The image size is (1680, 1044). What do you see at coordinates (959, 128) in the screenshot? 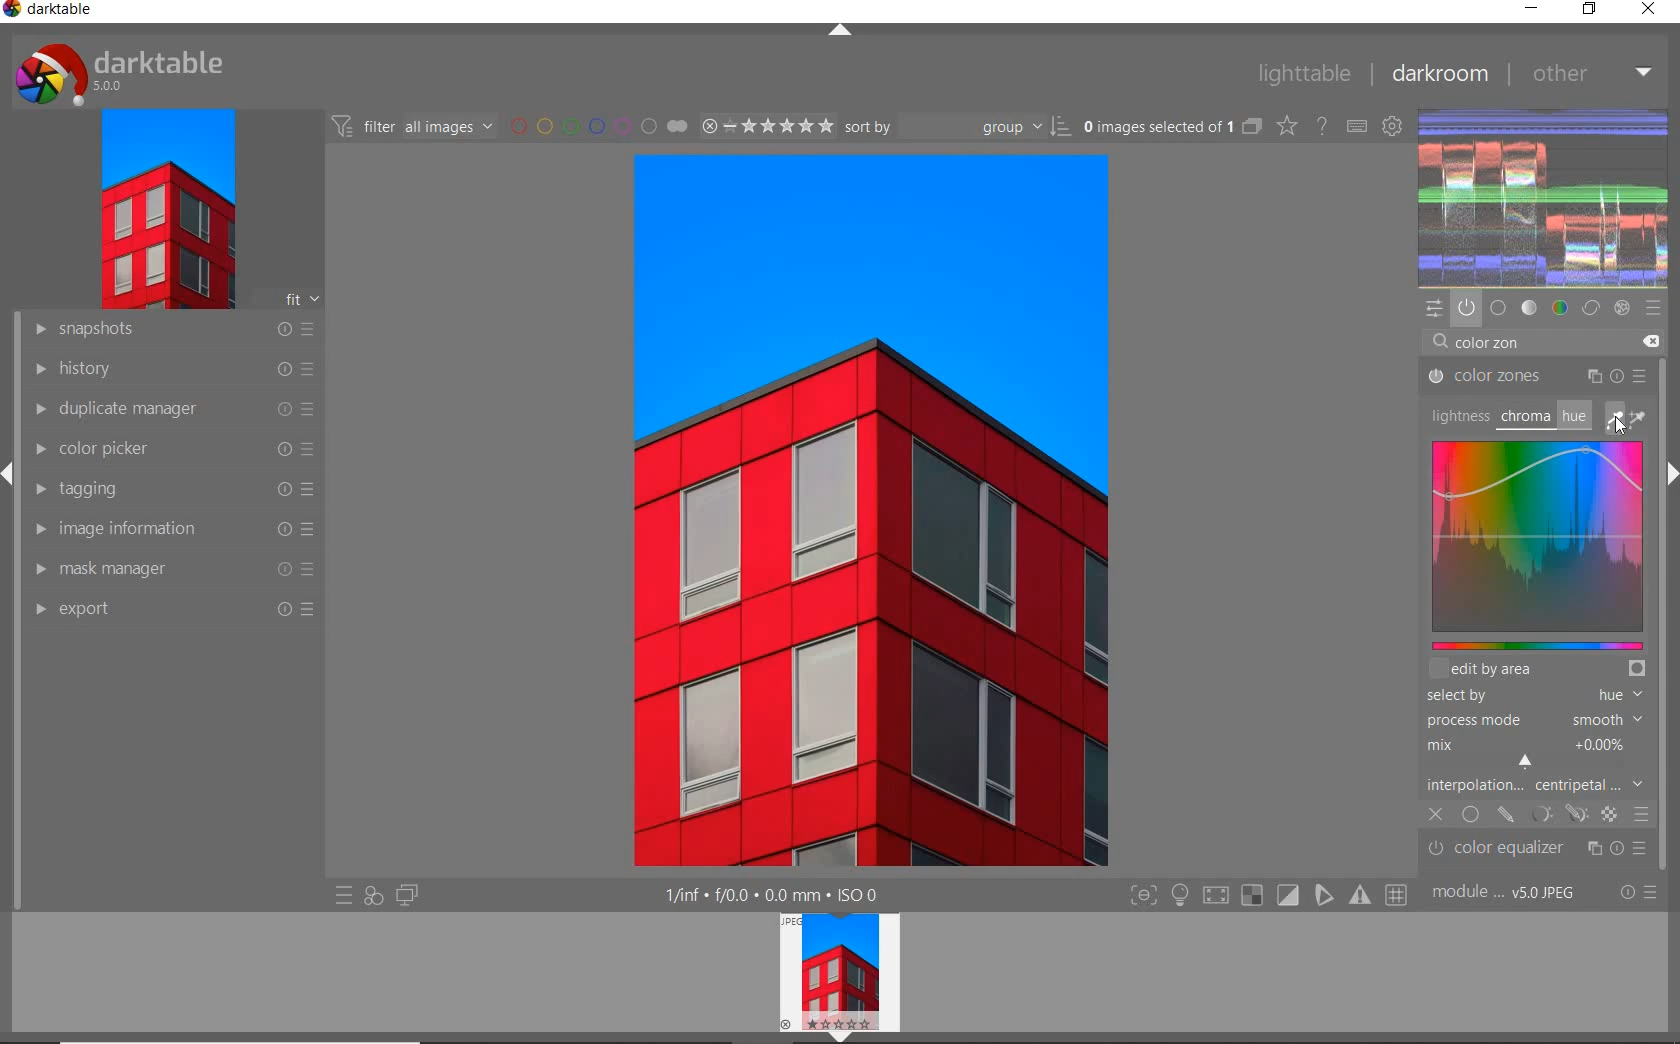
I see `Sort` at bounding box center [959, 128].